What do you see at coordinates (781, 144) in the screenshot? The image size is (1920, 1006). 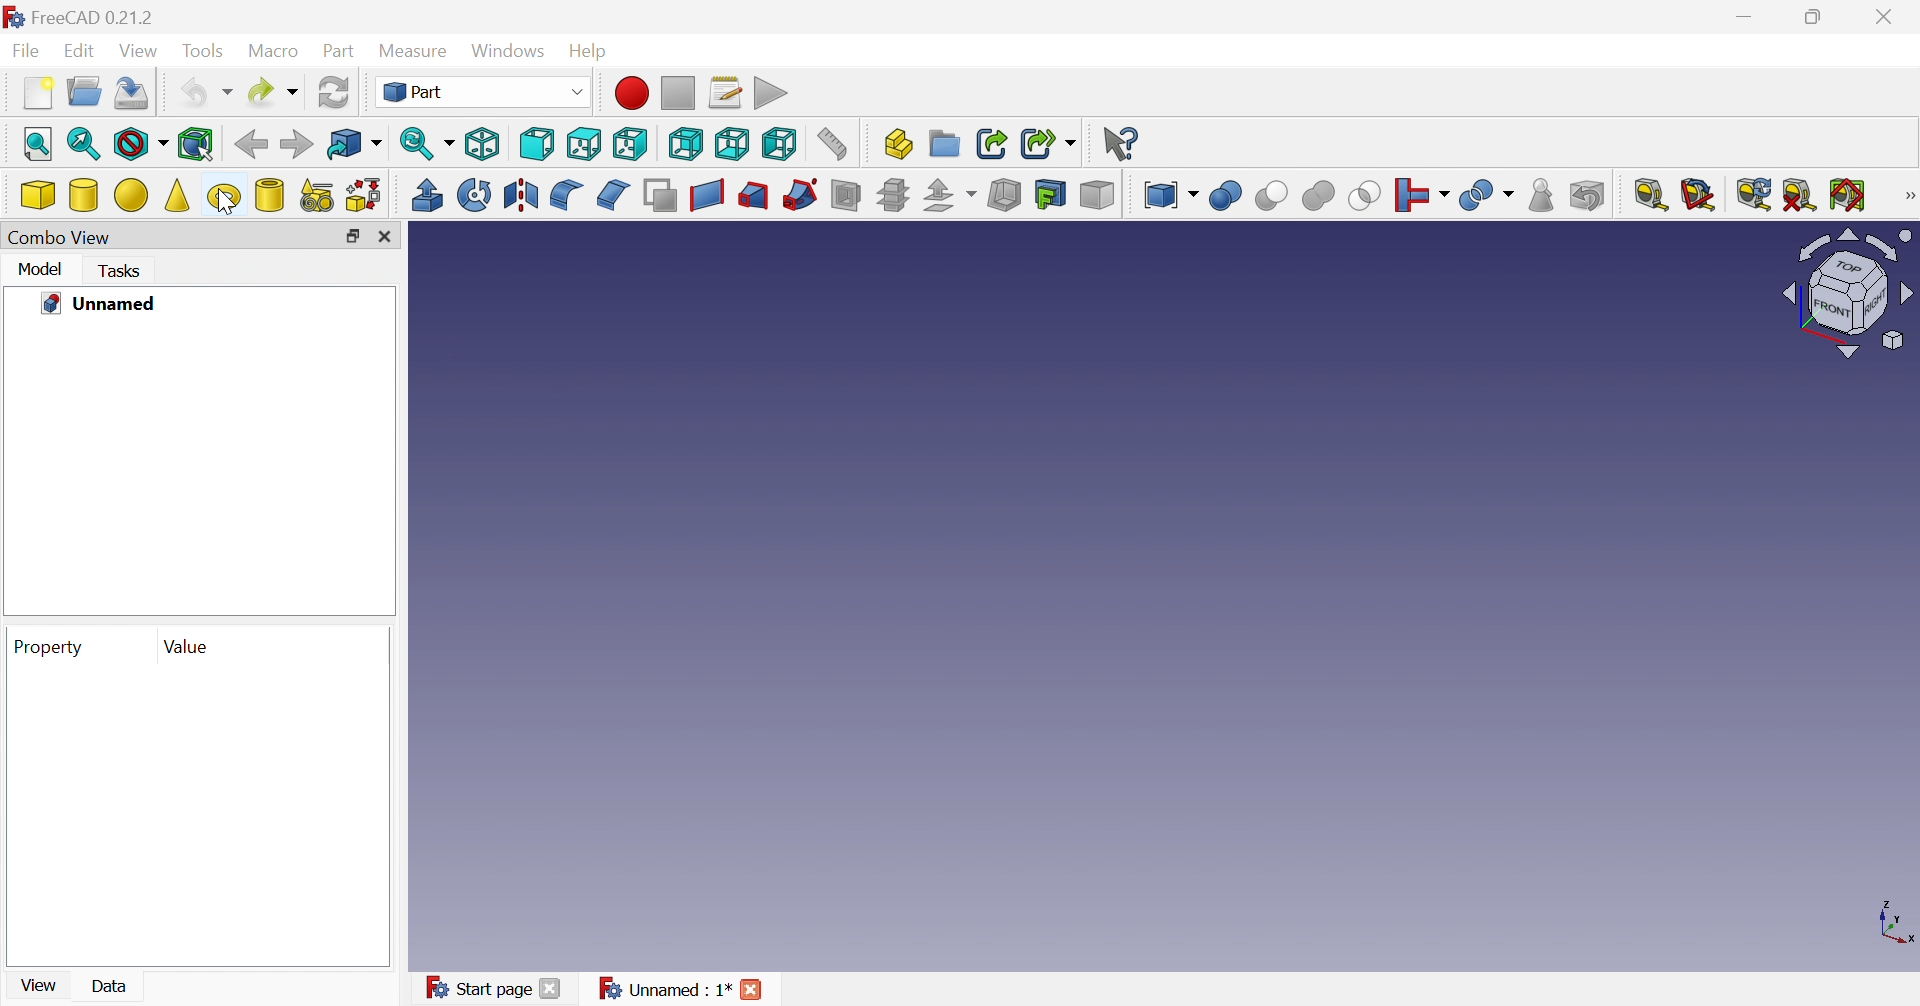 I see `Left` at bounding box center [781, 144].